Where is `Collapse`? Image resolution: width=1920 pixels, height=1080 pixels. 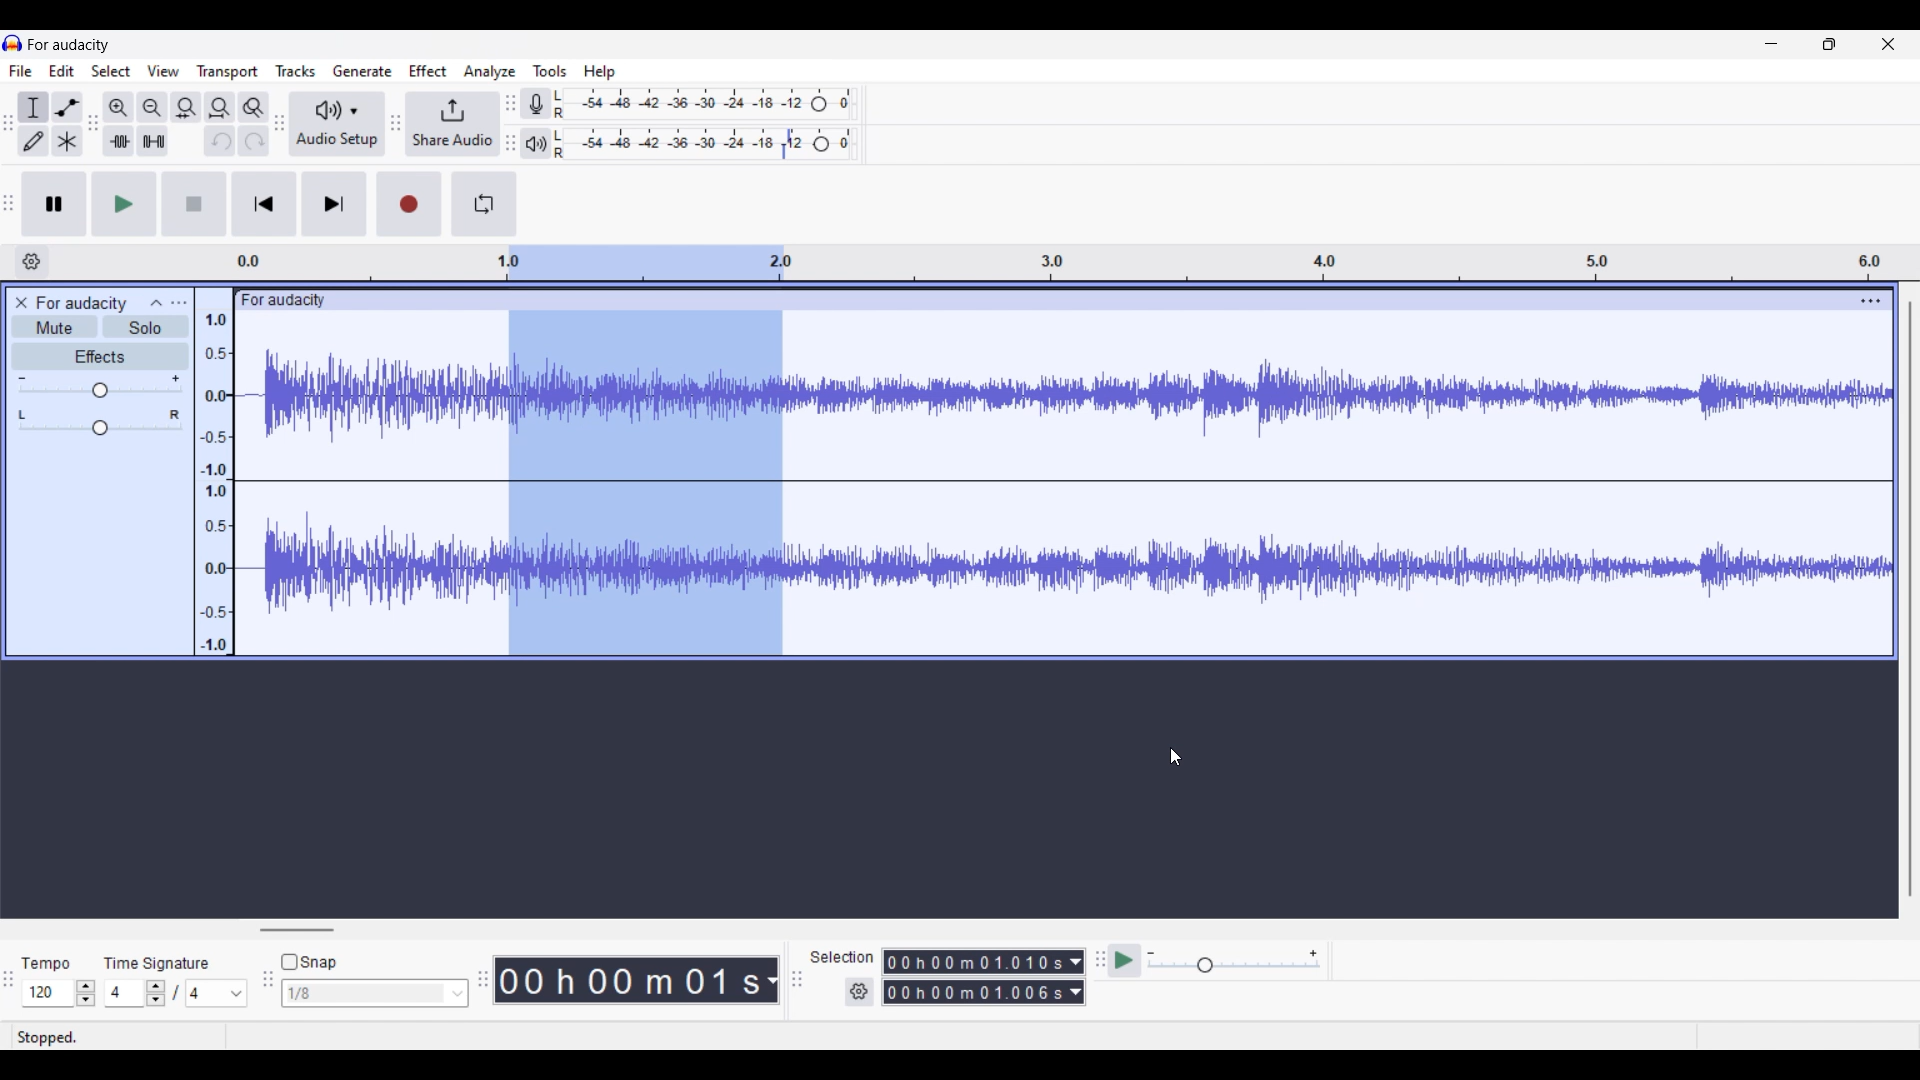 Collapse is located at coordinates (156, 302).